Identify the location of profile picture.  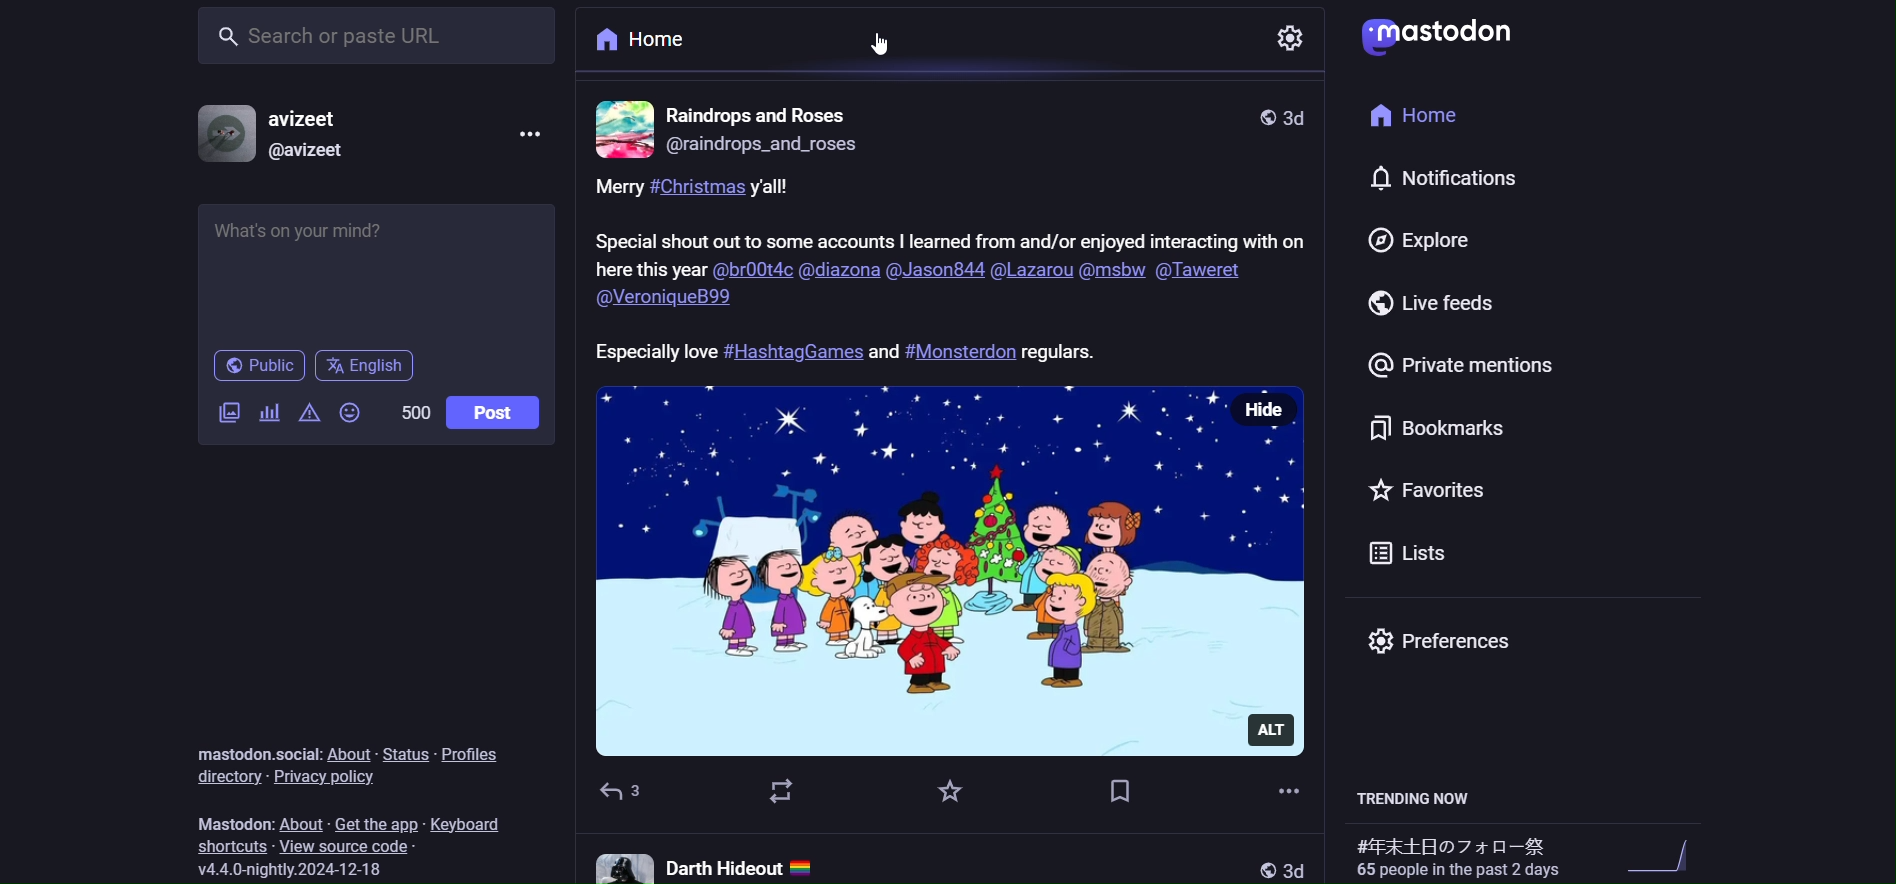
(621, 127).